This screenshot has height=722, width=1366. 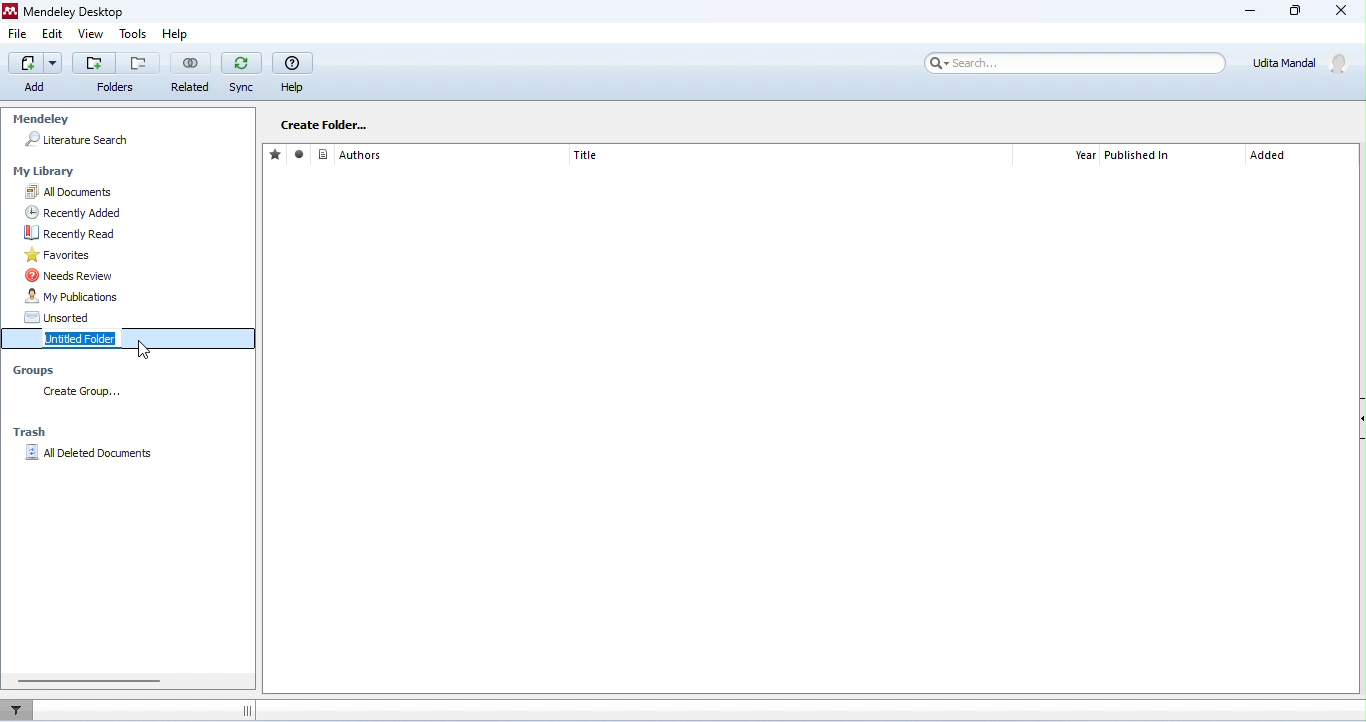 What do you see at coordinates (28, 72) in the screenshot?
I see `add` at bounding box center [28, 72].